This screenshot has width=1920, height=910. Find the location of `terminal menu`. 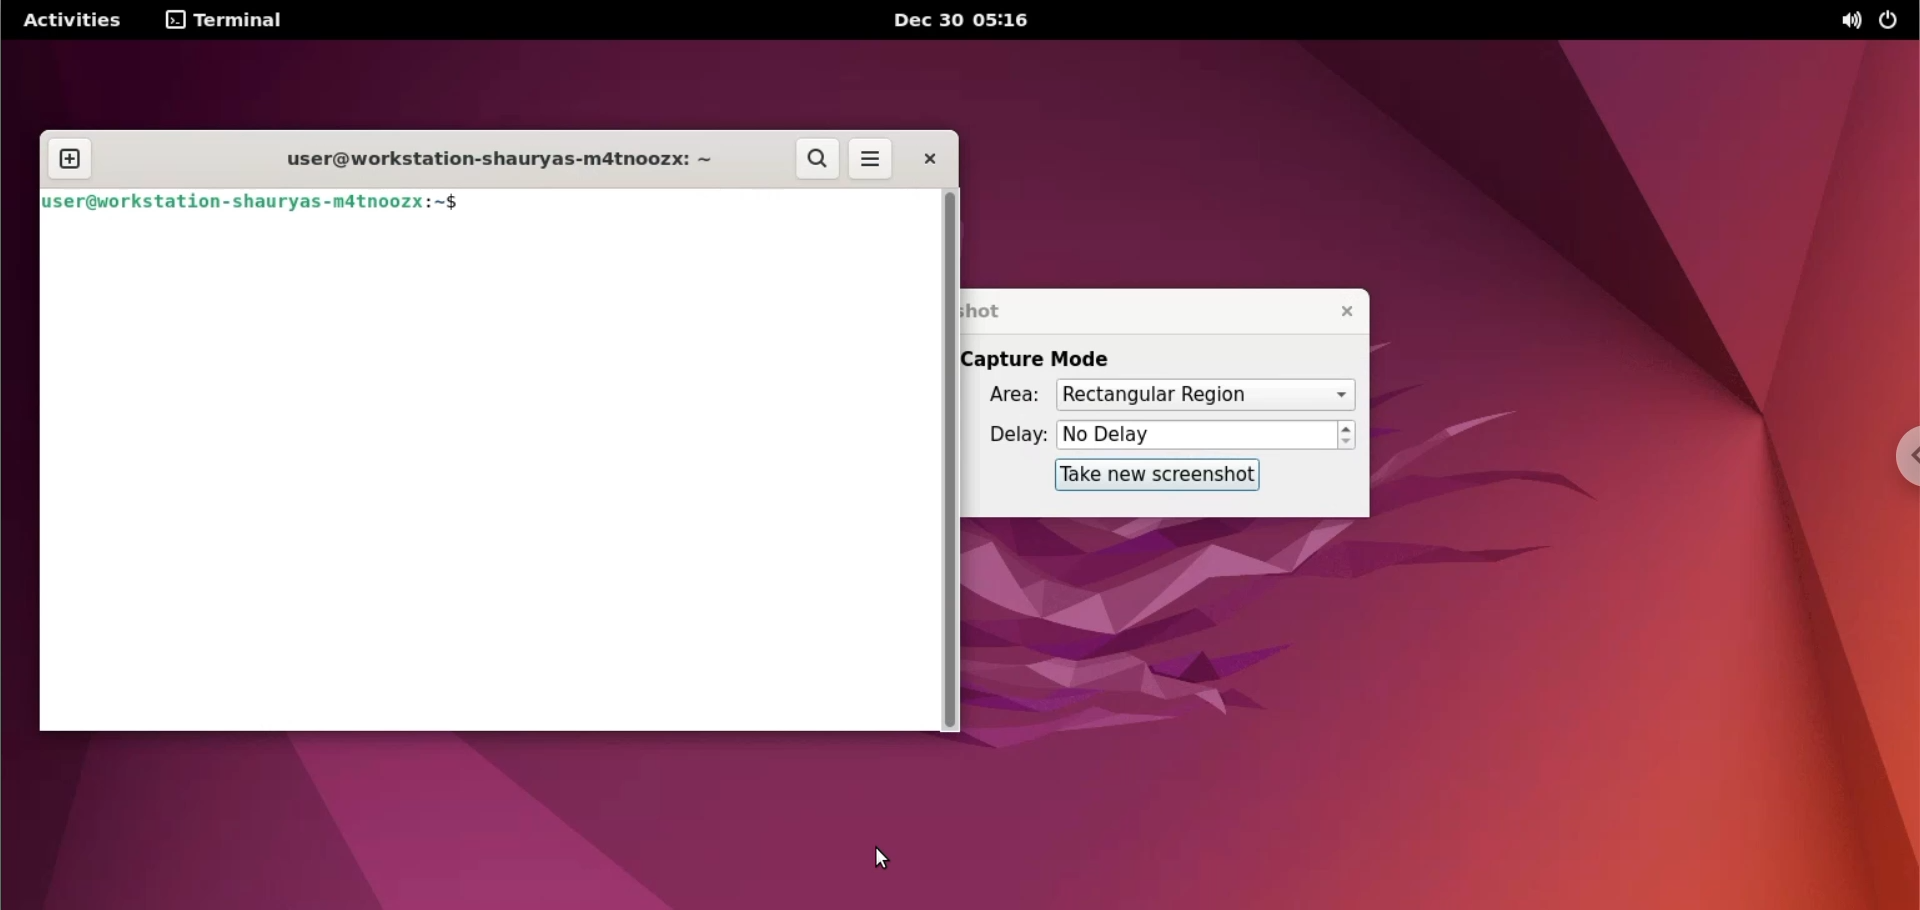

terminal menu is located at coordinates (226, 21).